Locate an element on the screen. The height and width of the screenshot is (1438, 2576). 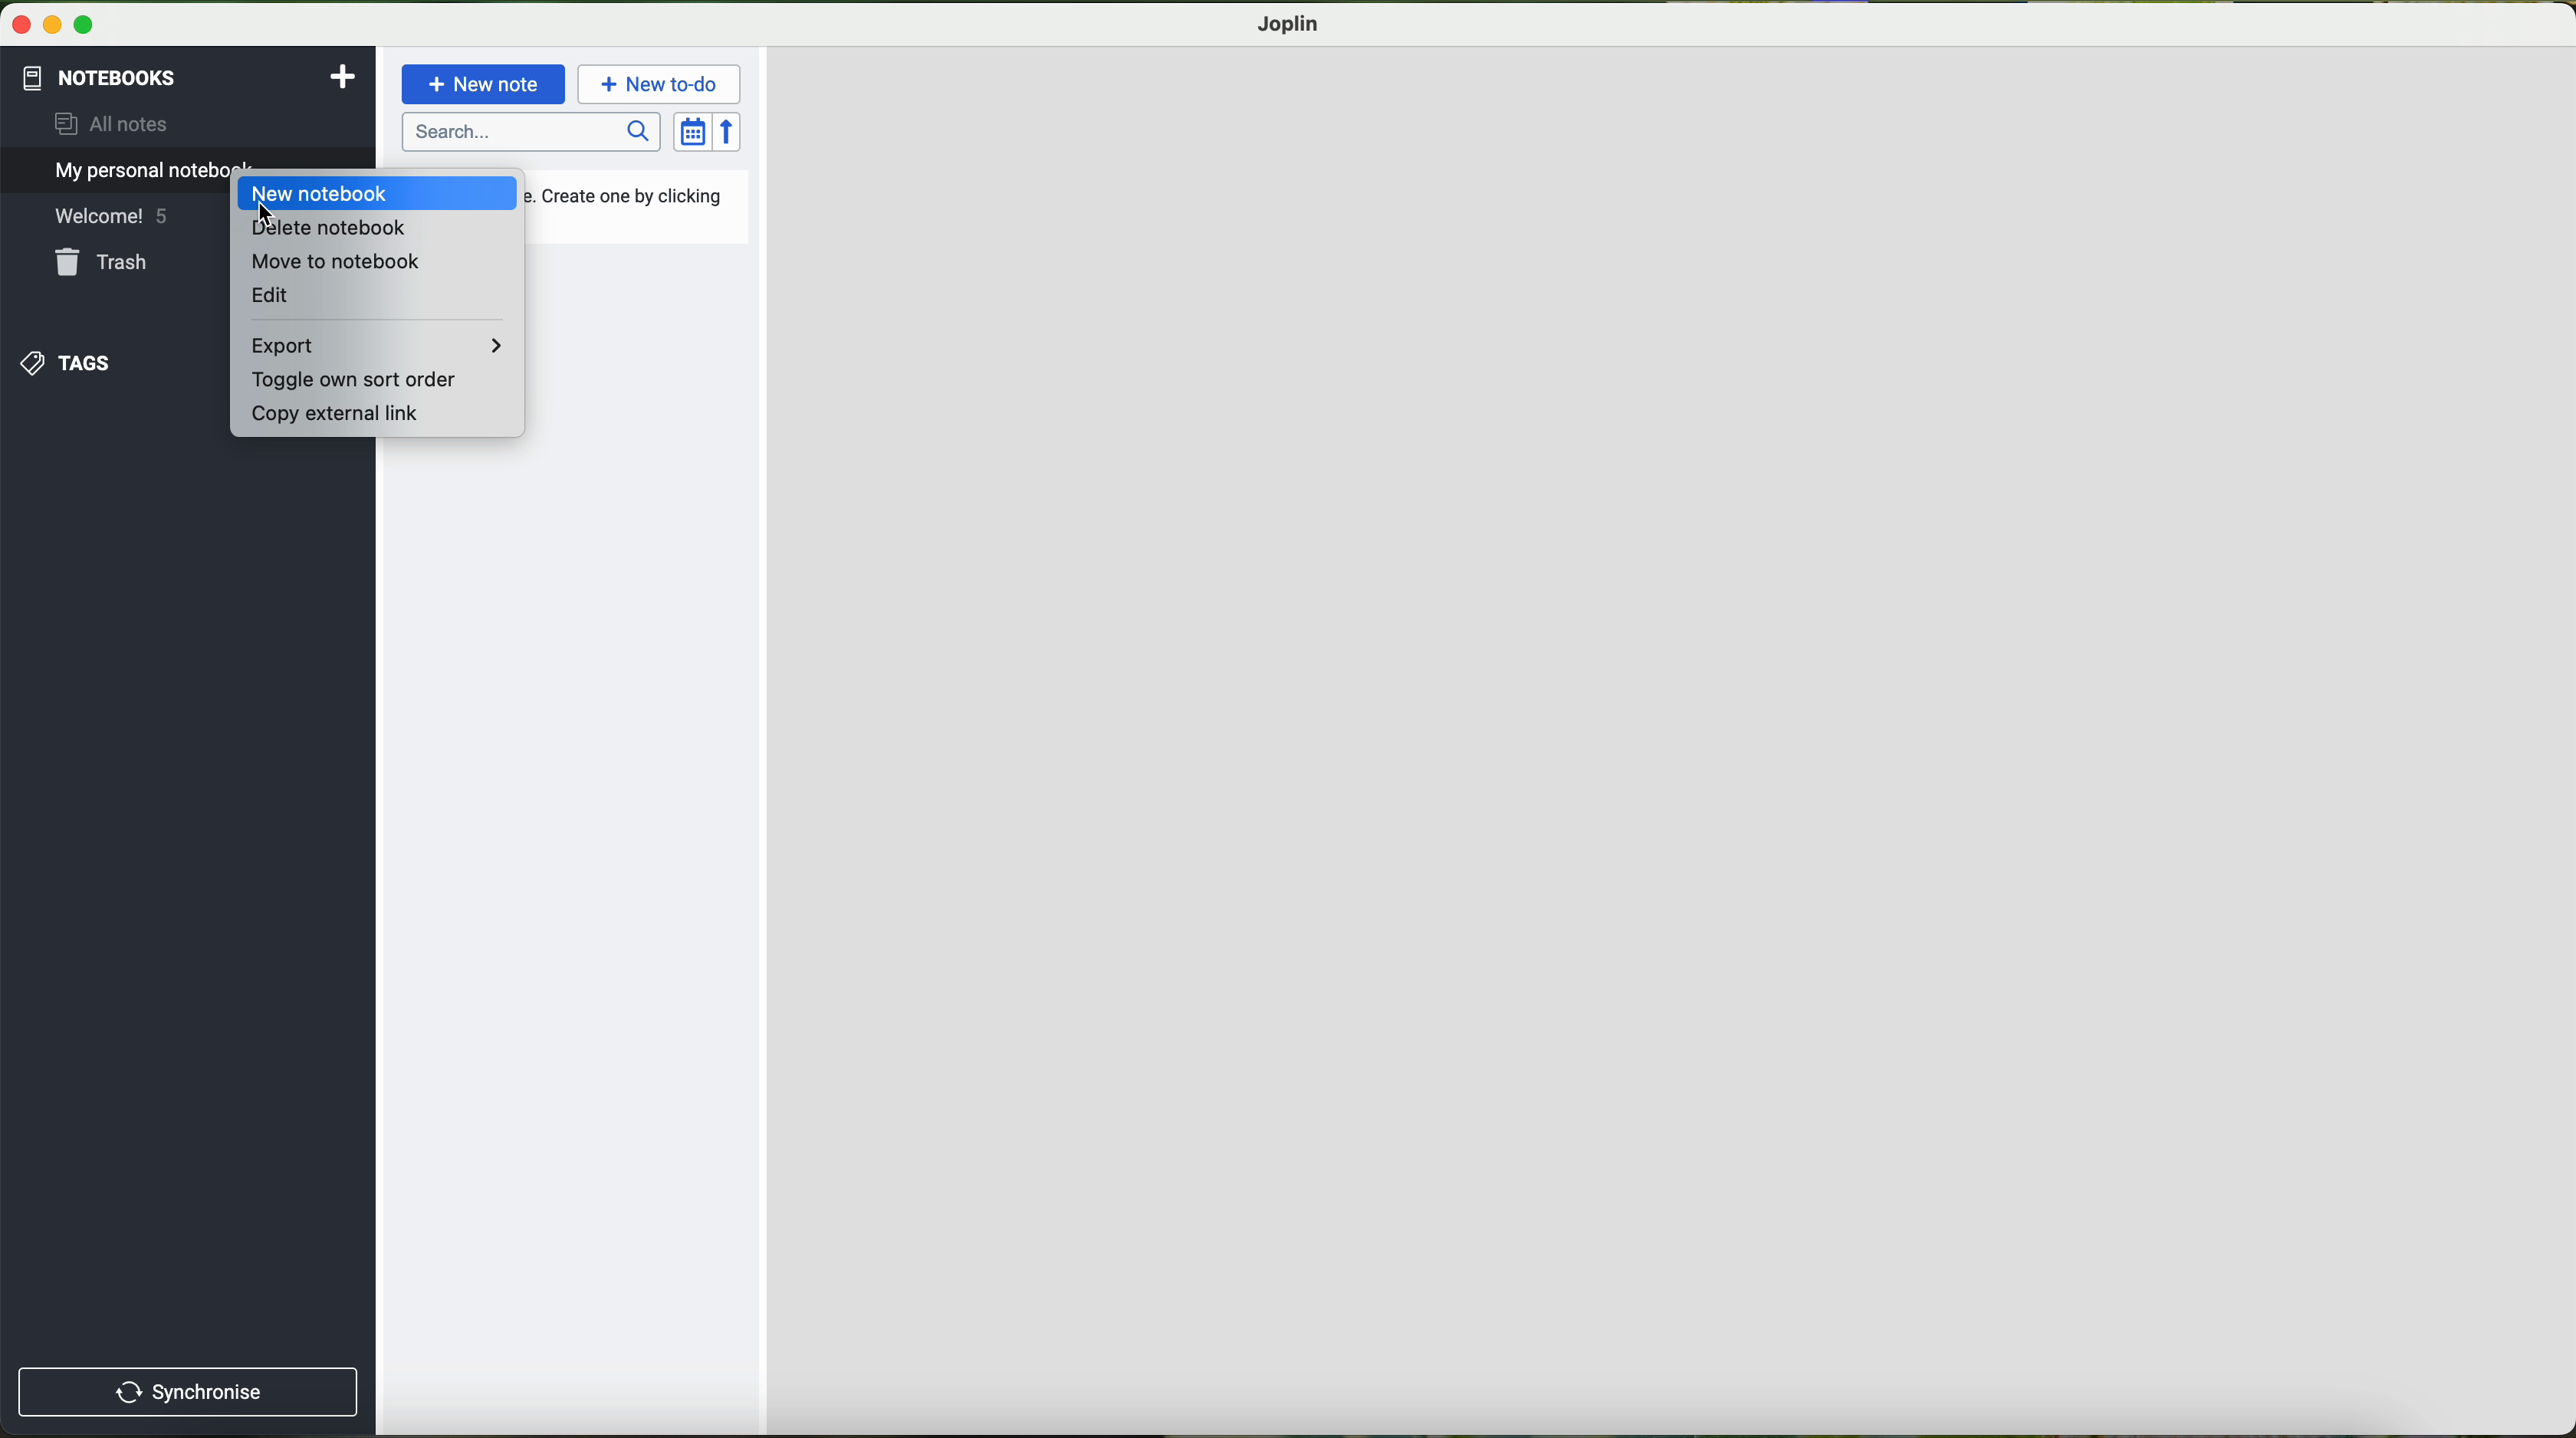
 is located at coordinates (692, 132).